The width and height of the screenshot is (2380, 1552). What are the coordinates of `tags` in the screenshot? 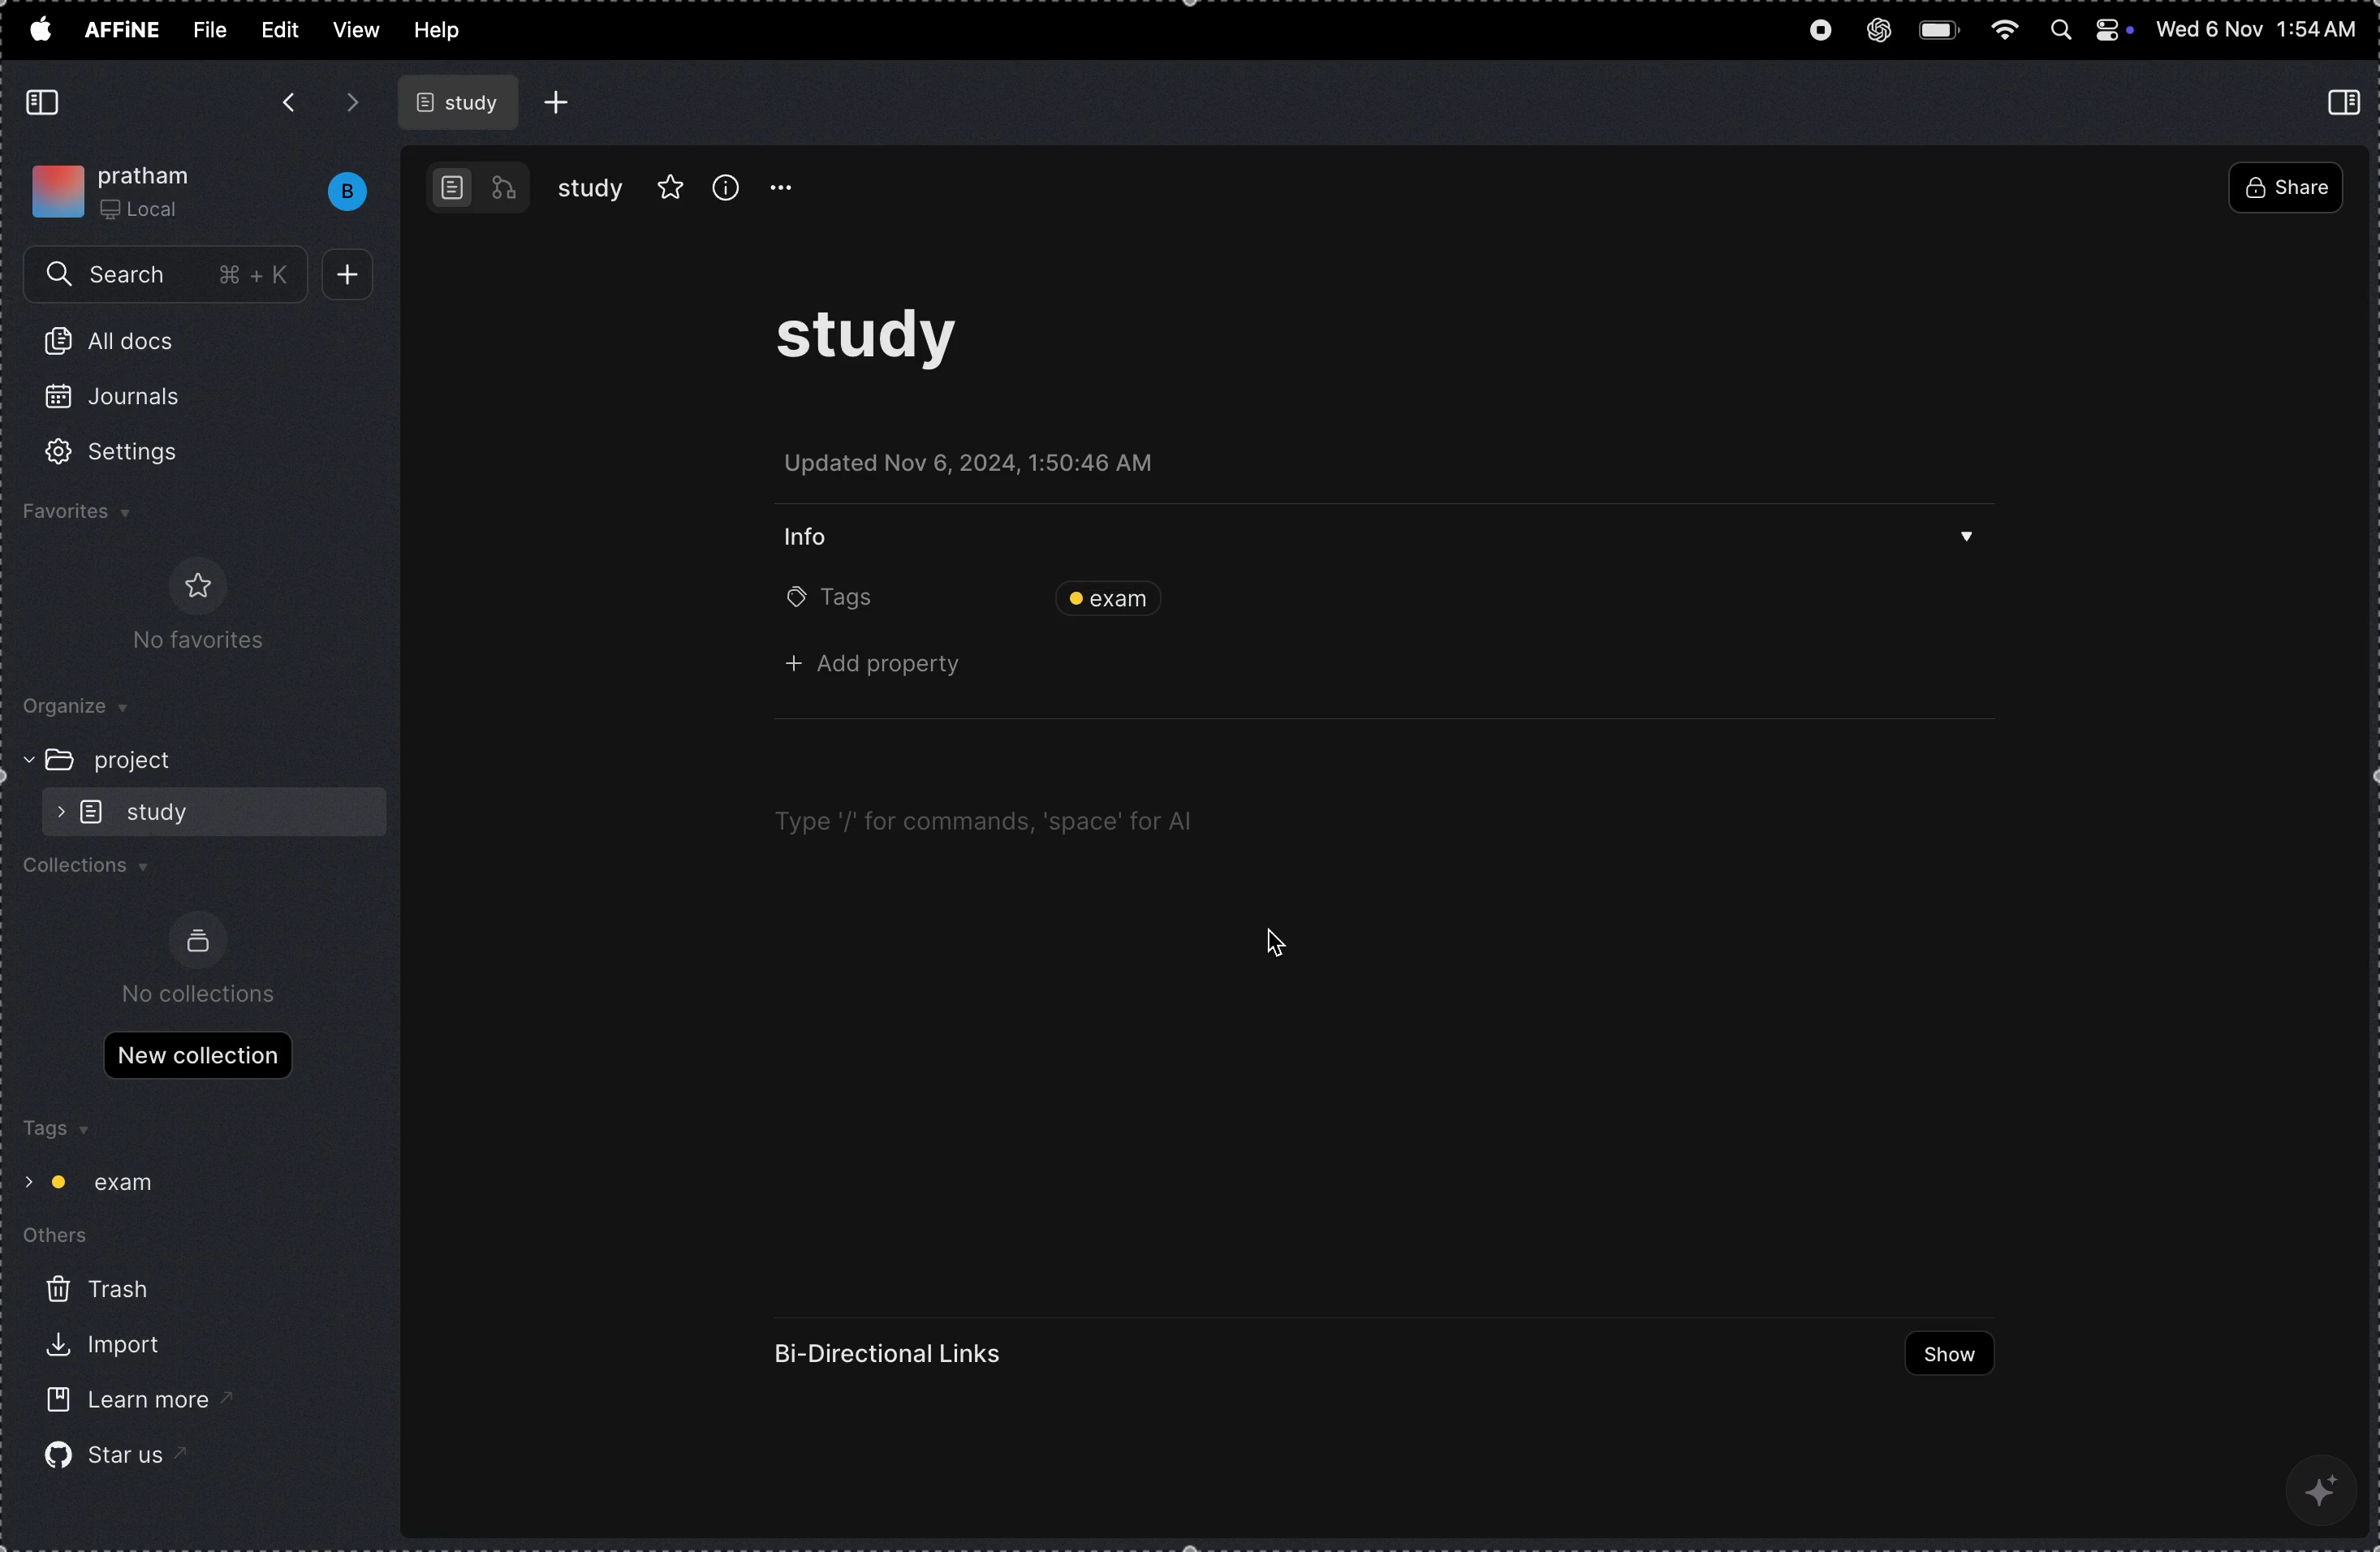 It's located at (53, 1131).